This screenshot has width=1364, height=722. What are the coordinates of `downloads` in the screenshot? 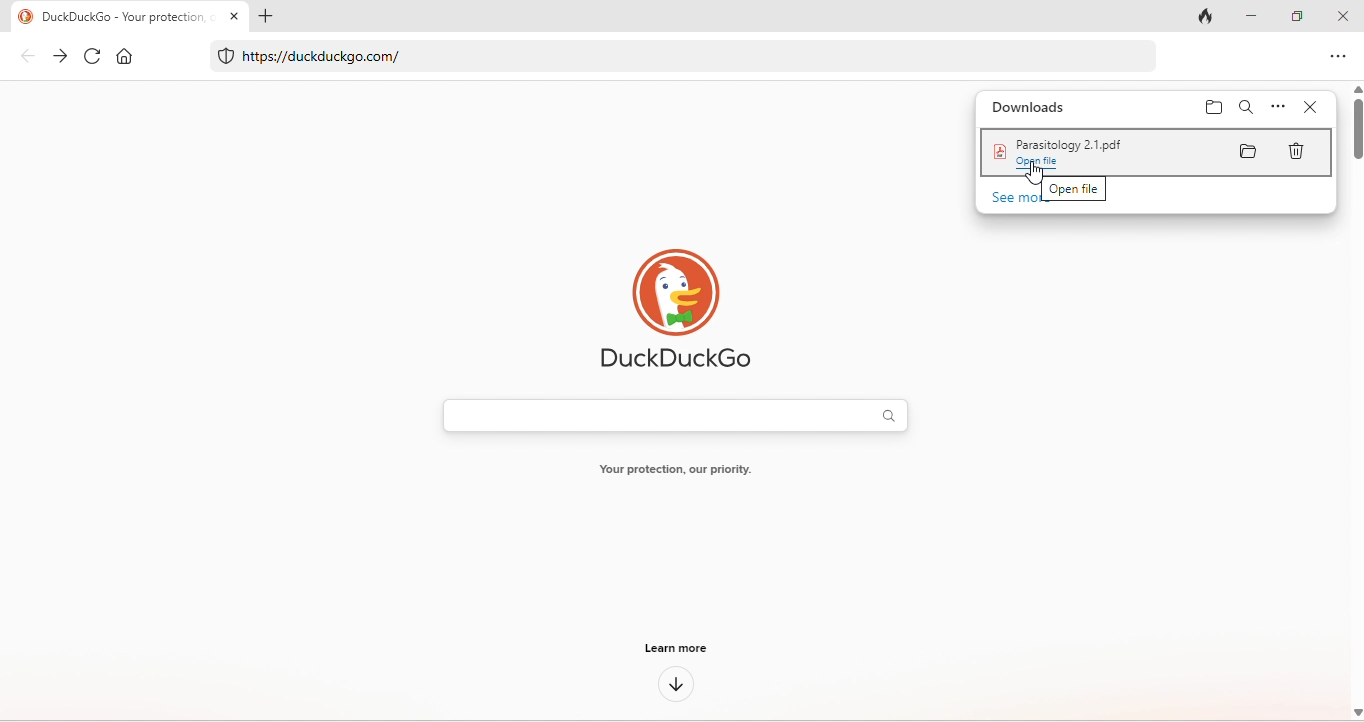 It's located at (1043, 107).